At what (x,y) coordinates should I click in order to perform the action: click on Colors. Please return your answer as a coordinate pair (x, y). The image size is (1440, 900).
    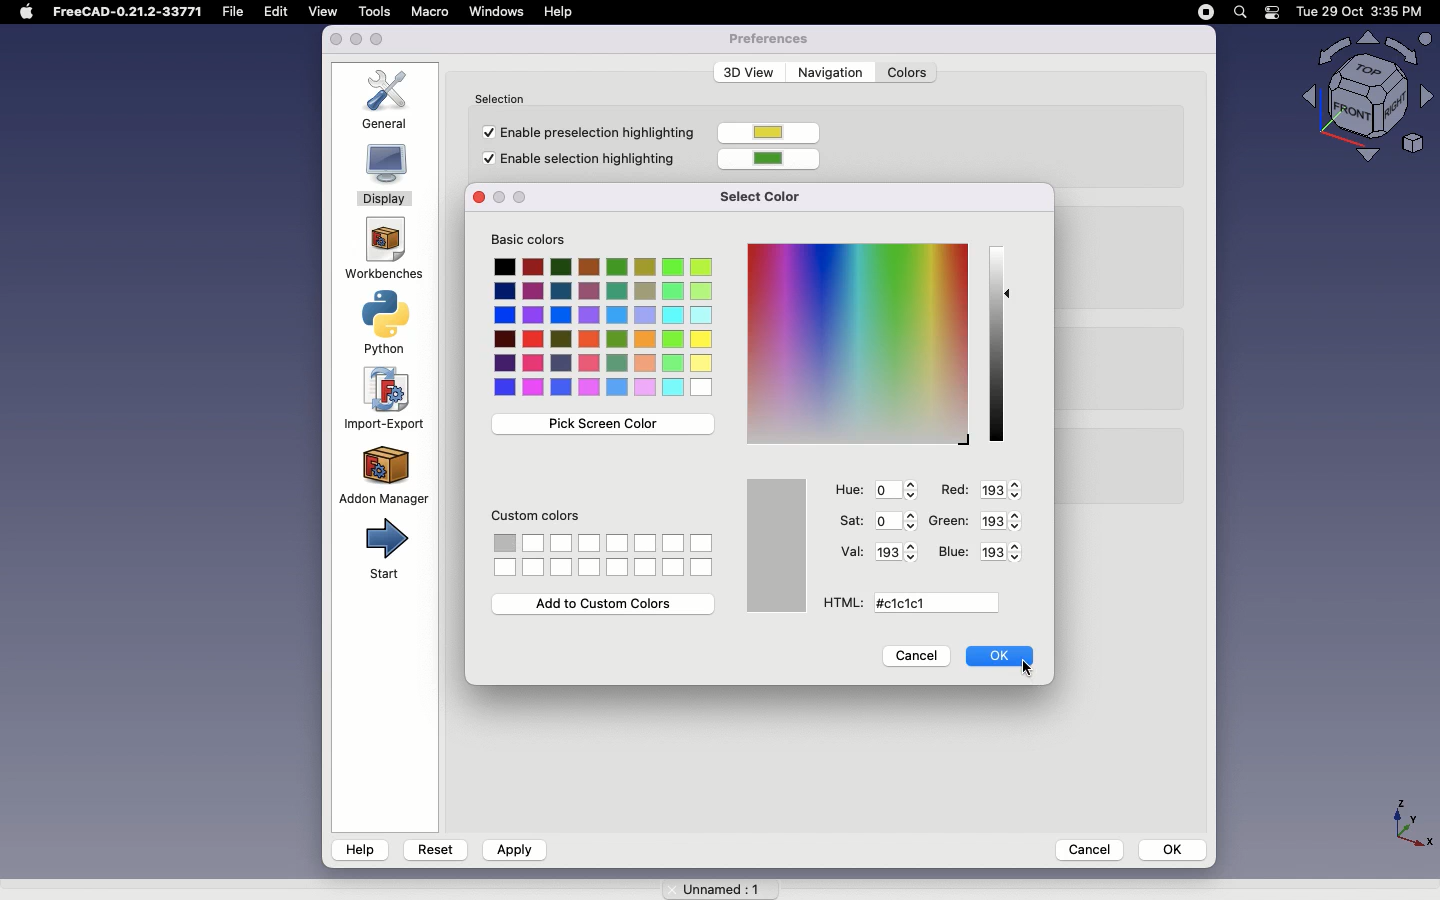
    Looking at the image, I should click on (607, 556).